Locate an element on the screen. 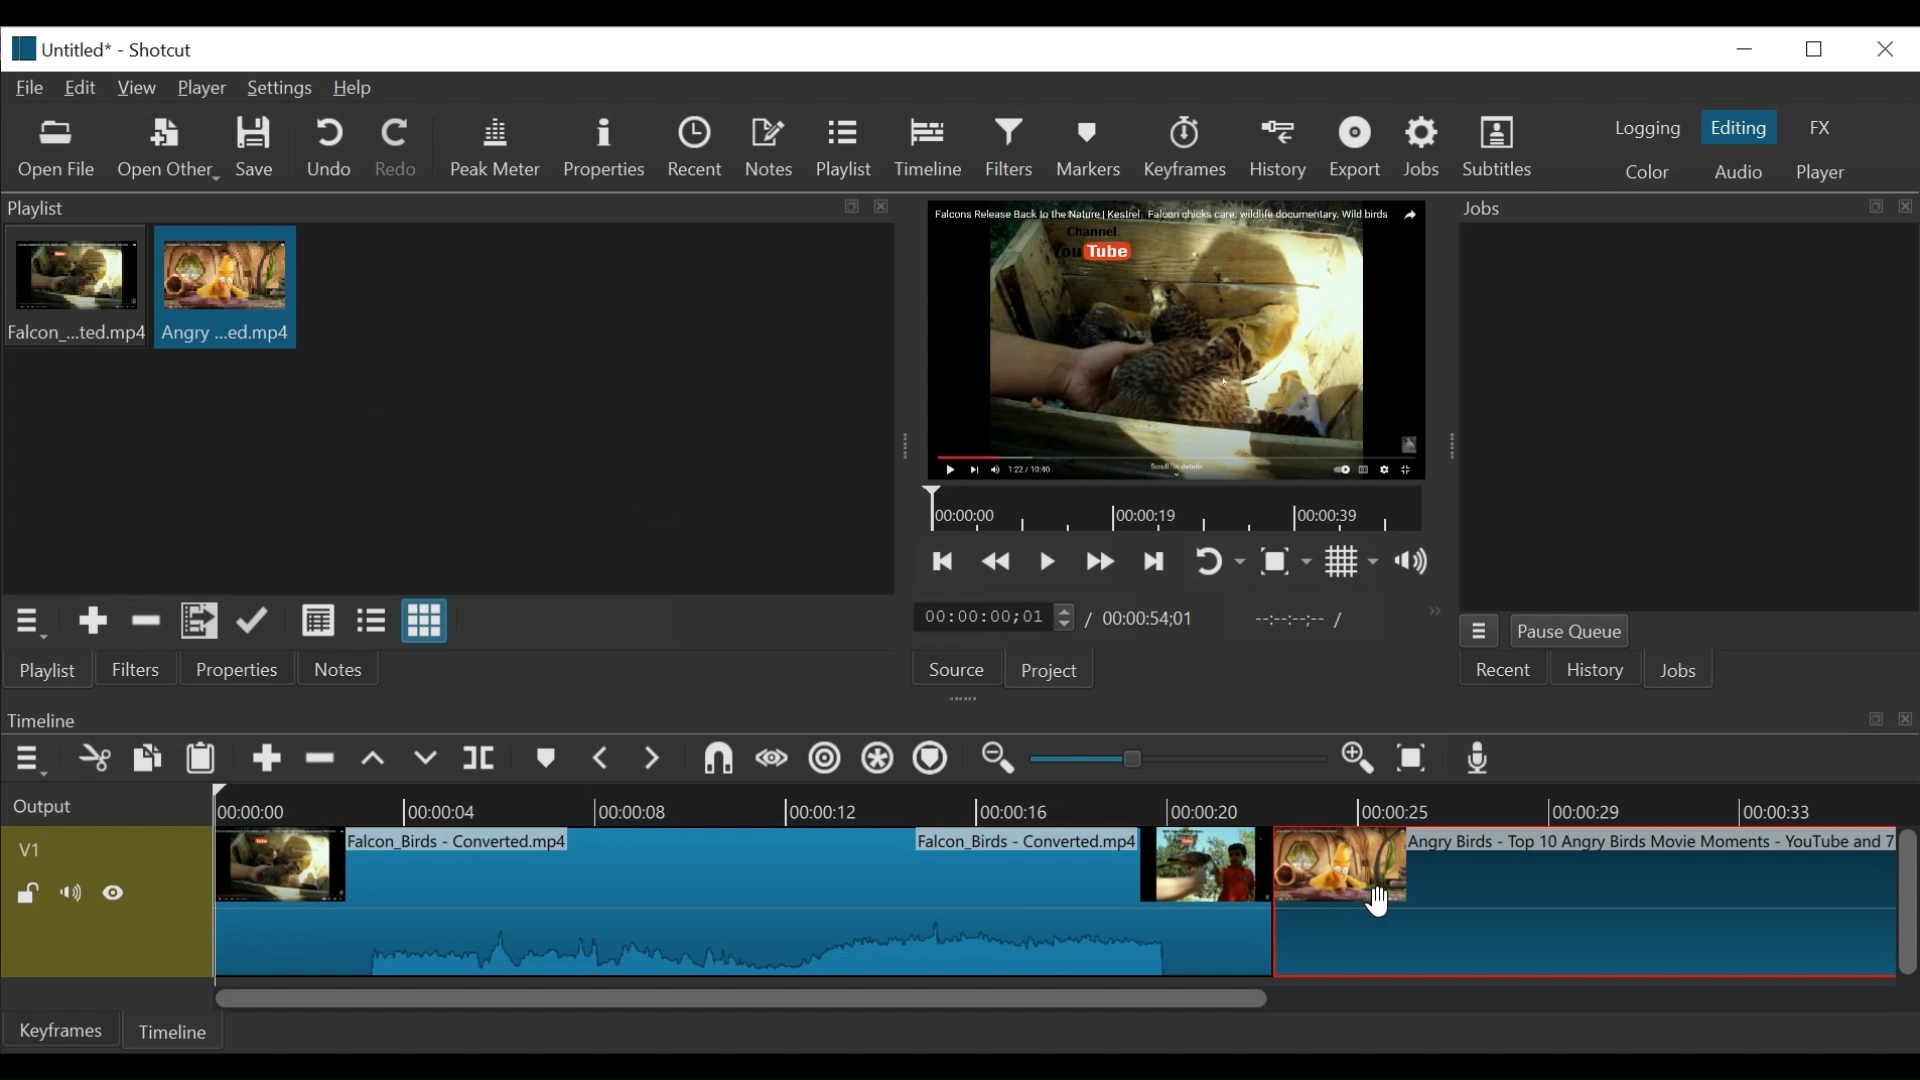 The width and height of the screenshot is (1920, 1080). playlist is located at coordinates (46, 670).